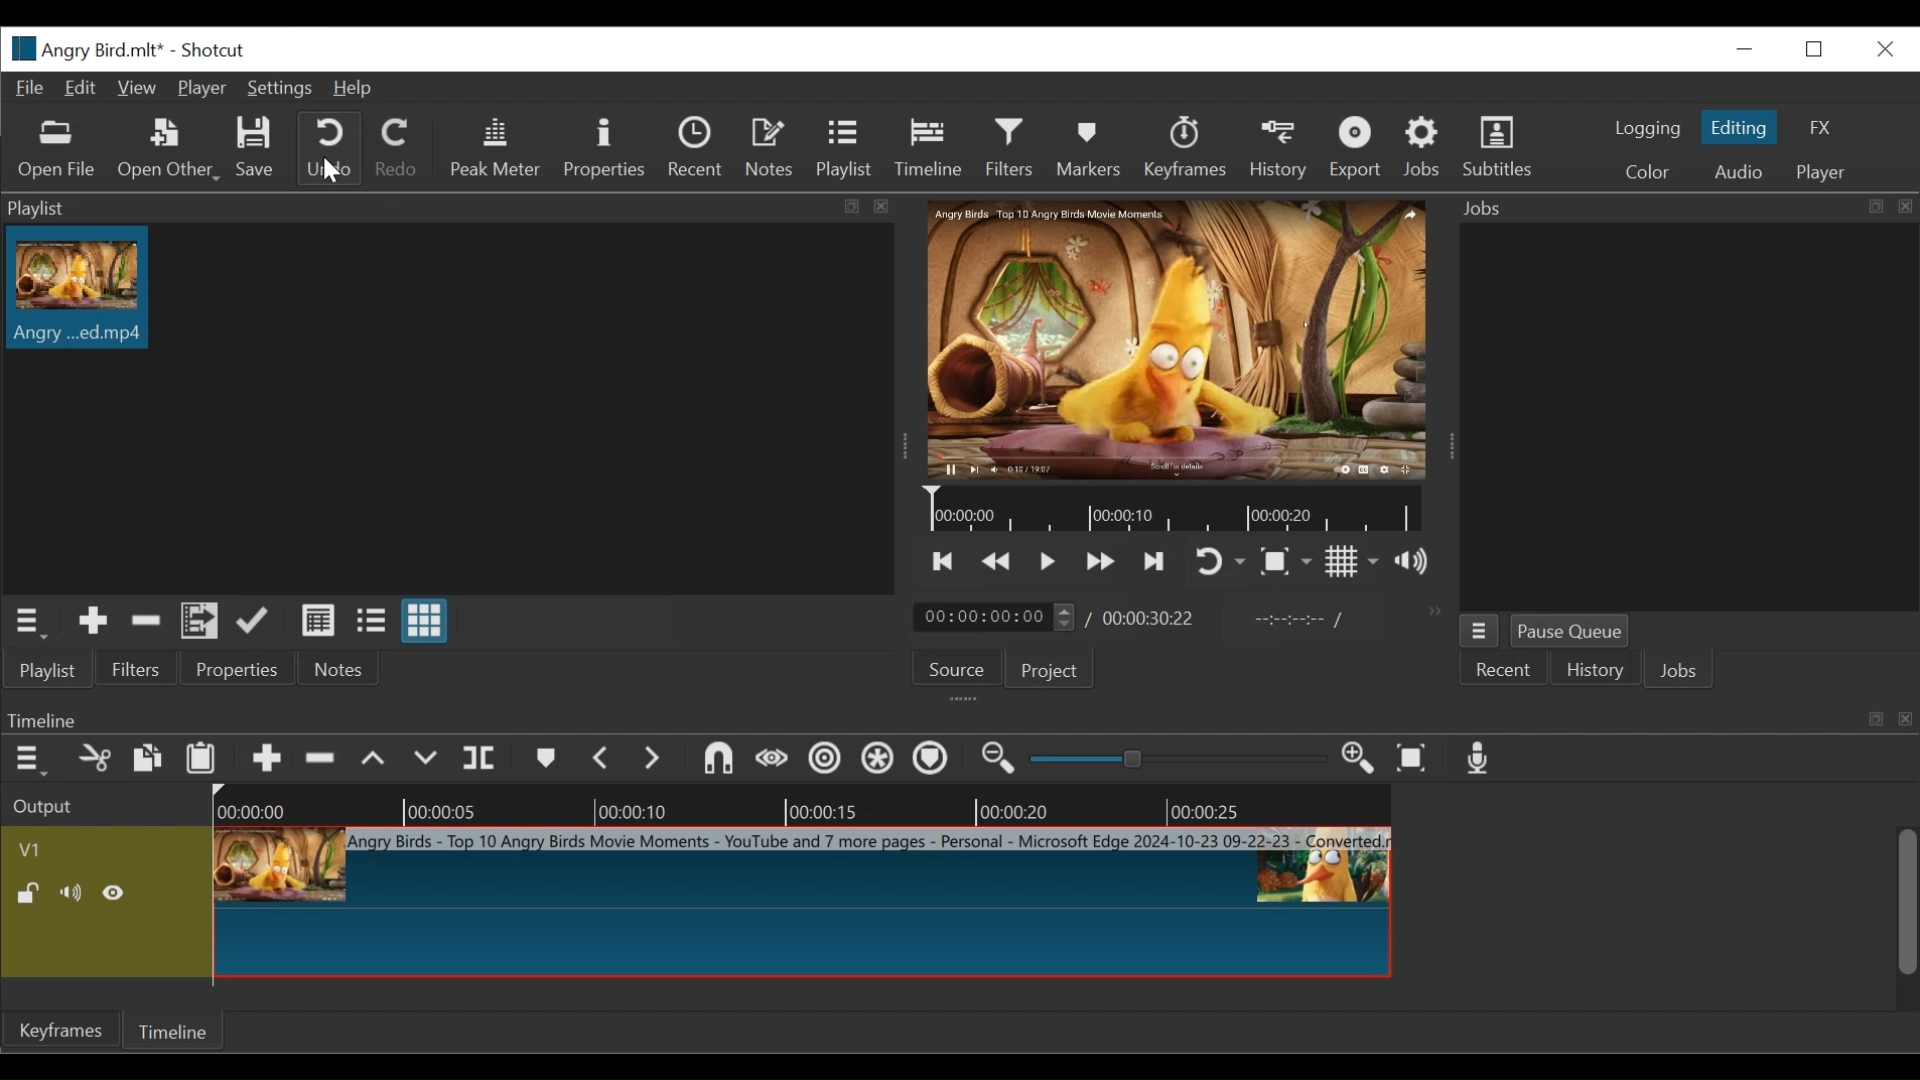 This screenshot has width=1920, height=1080. Describe the element at coordinates (653, 760) in the screenshot. I see `Next marker` at that location.